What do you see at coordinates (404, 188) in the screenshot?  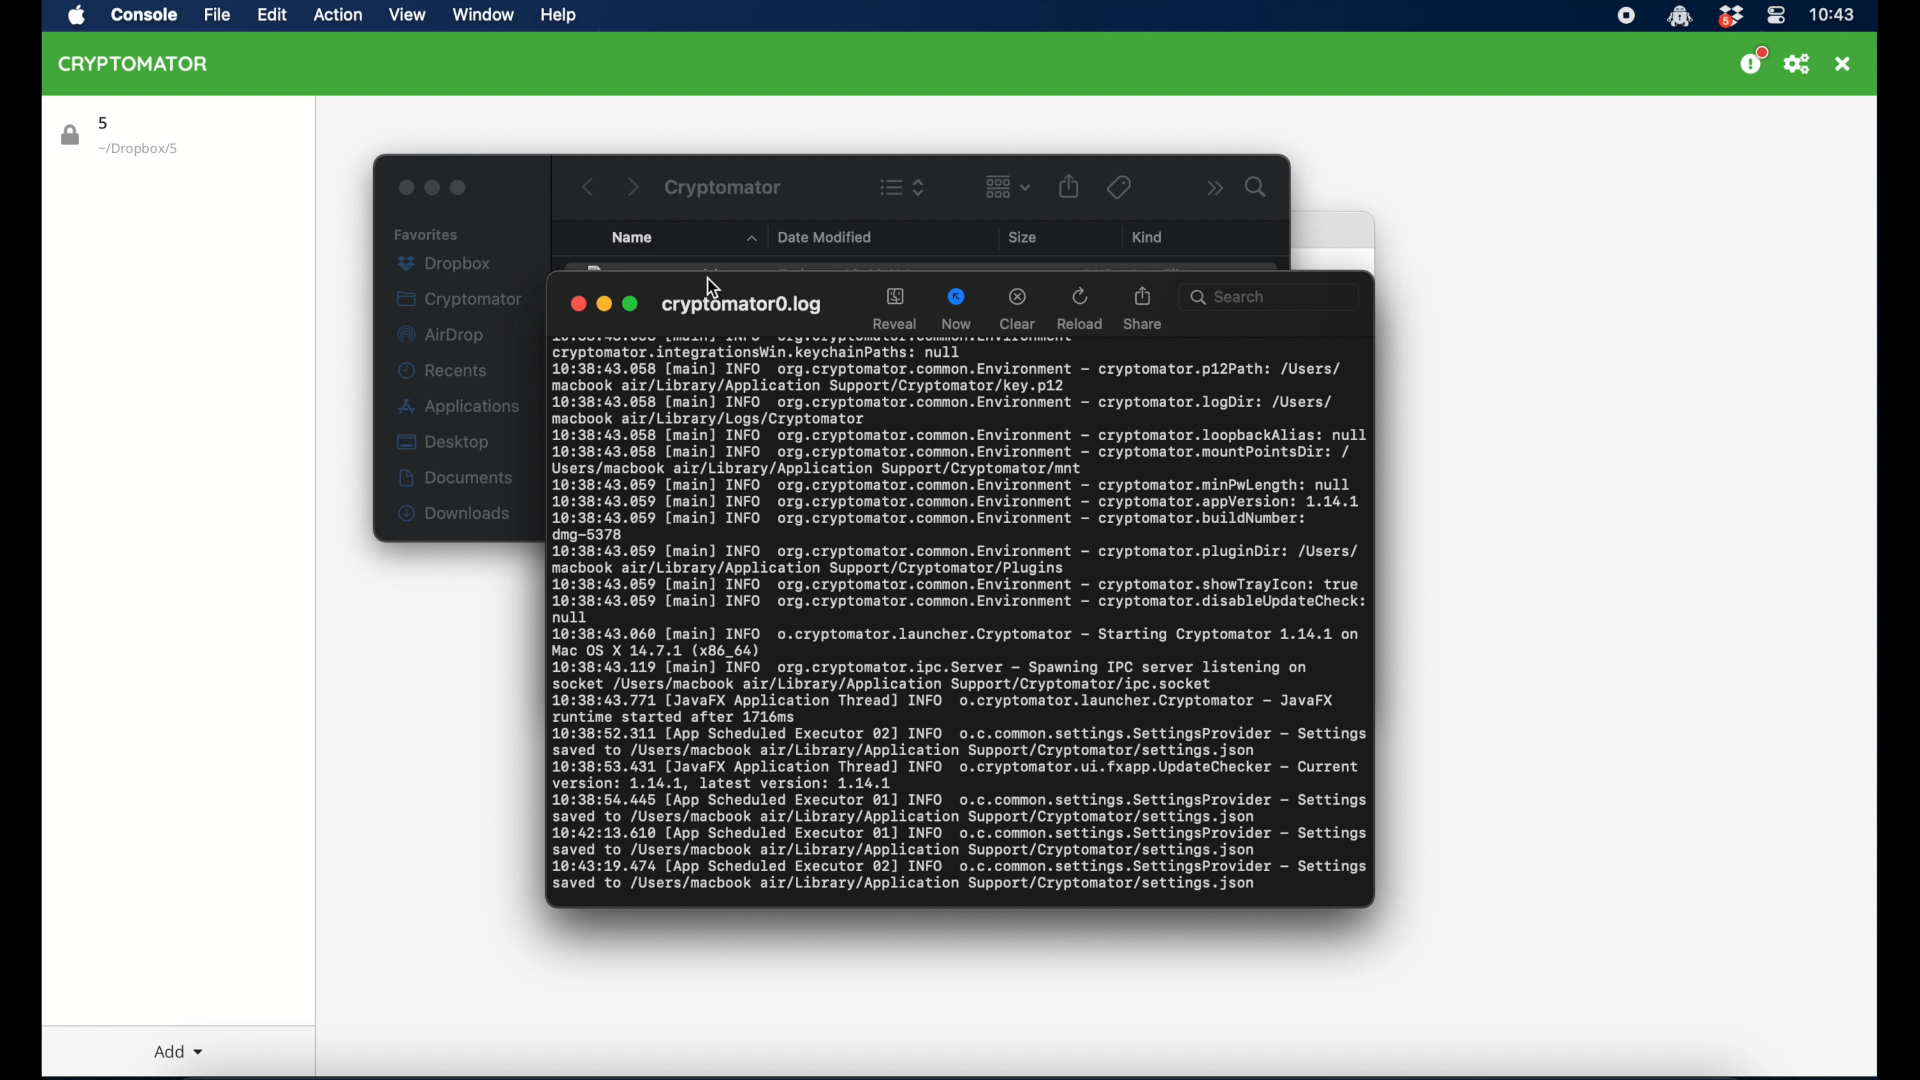 I see `close` at bounding box center [404, 188].